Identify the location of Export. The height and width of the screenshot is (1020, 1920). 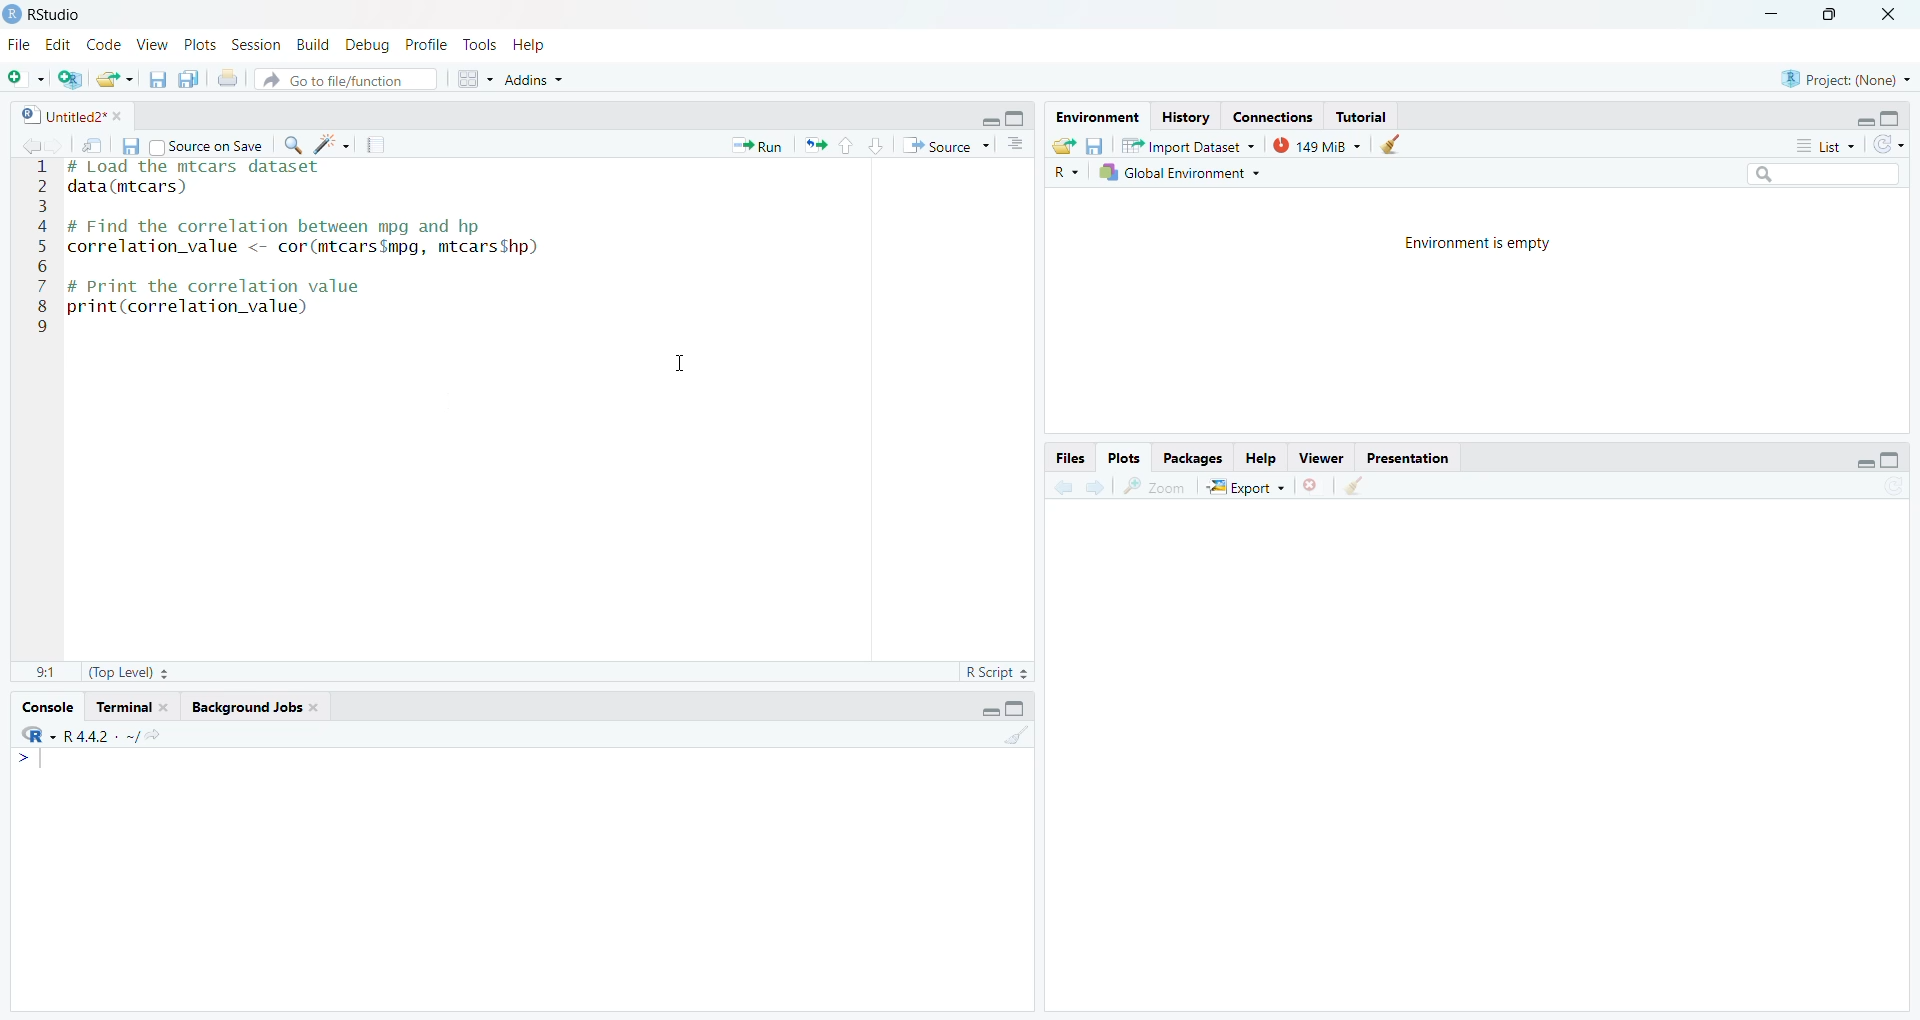
(1247, 484).